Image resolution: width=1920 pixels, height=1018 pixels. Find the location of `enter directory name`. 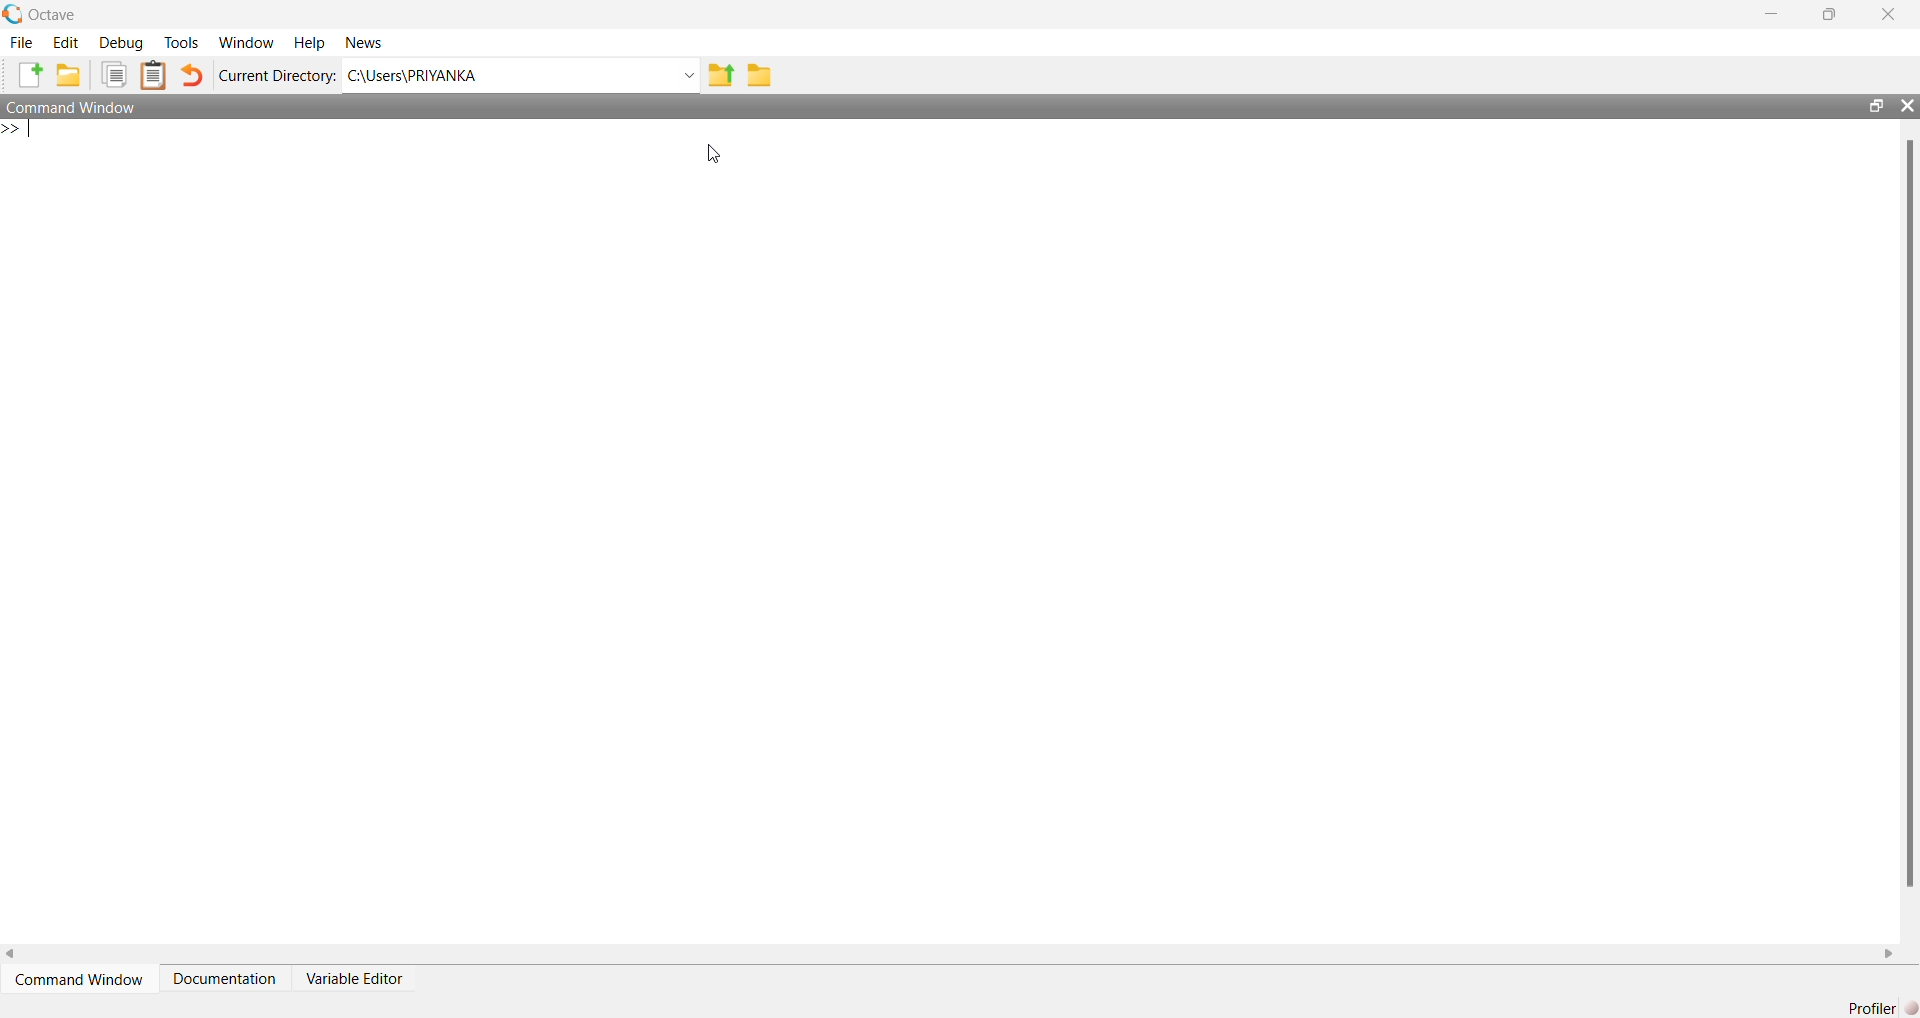

enter directory name is located at coordinates (521, 76).